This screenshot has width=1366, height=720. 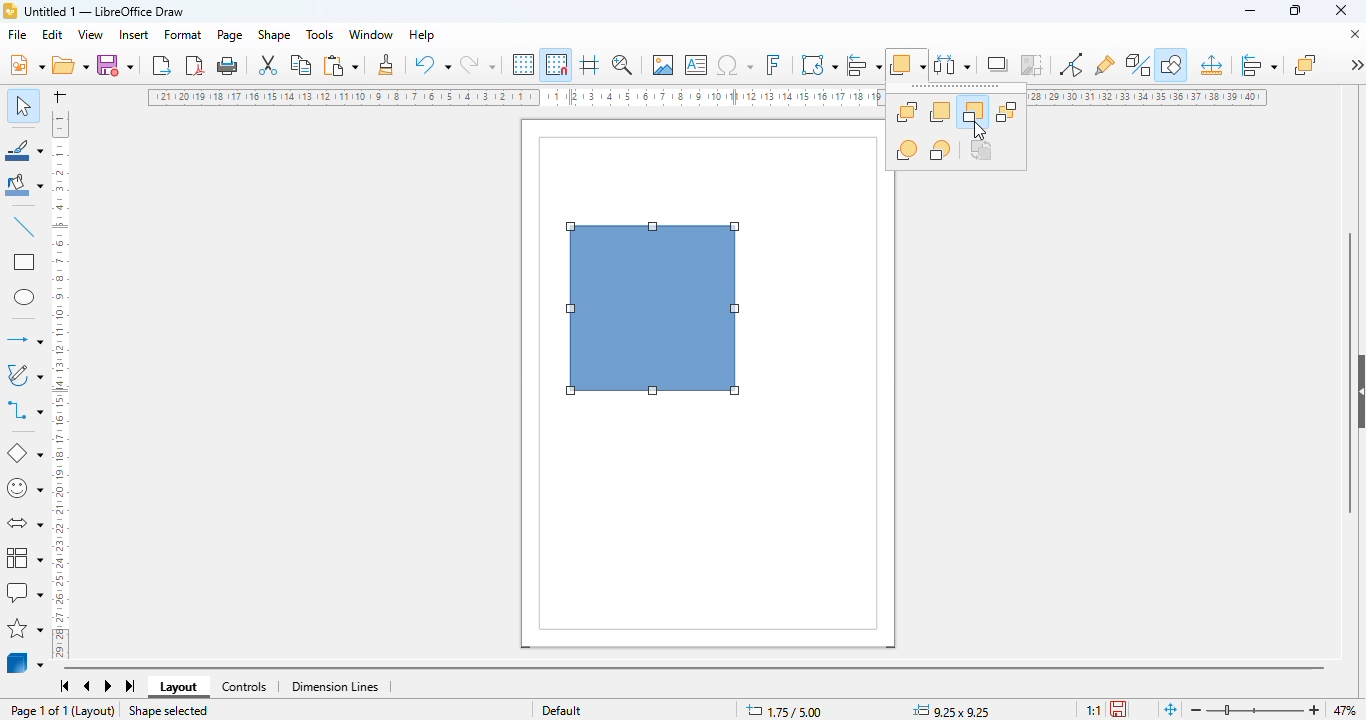 I want to click on export, so click(x=162, y=64).